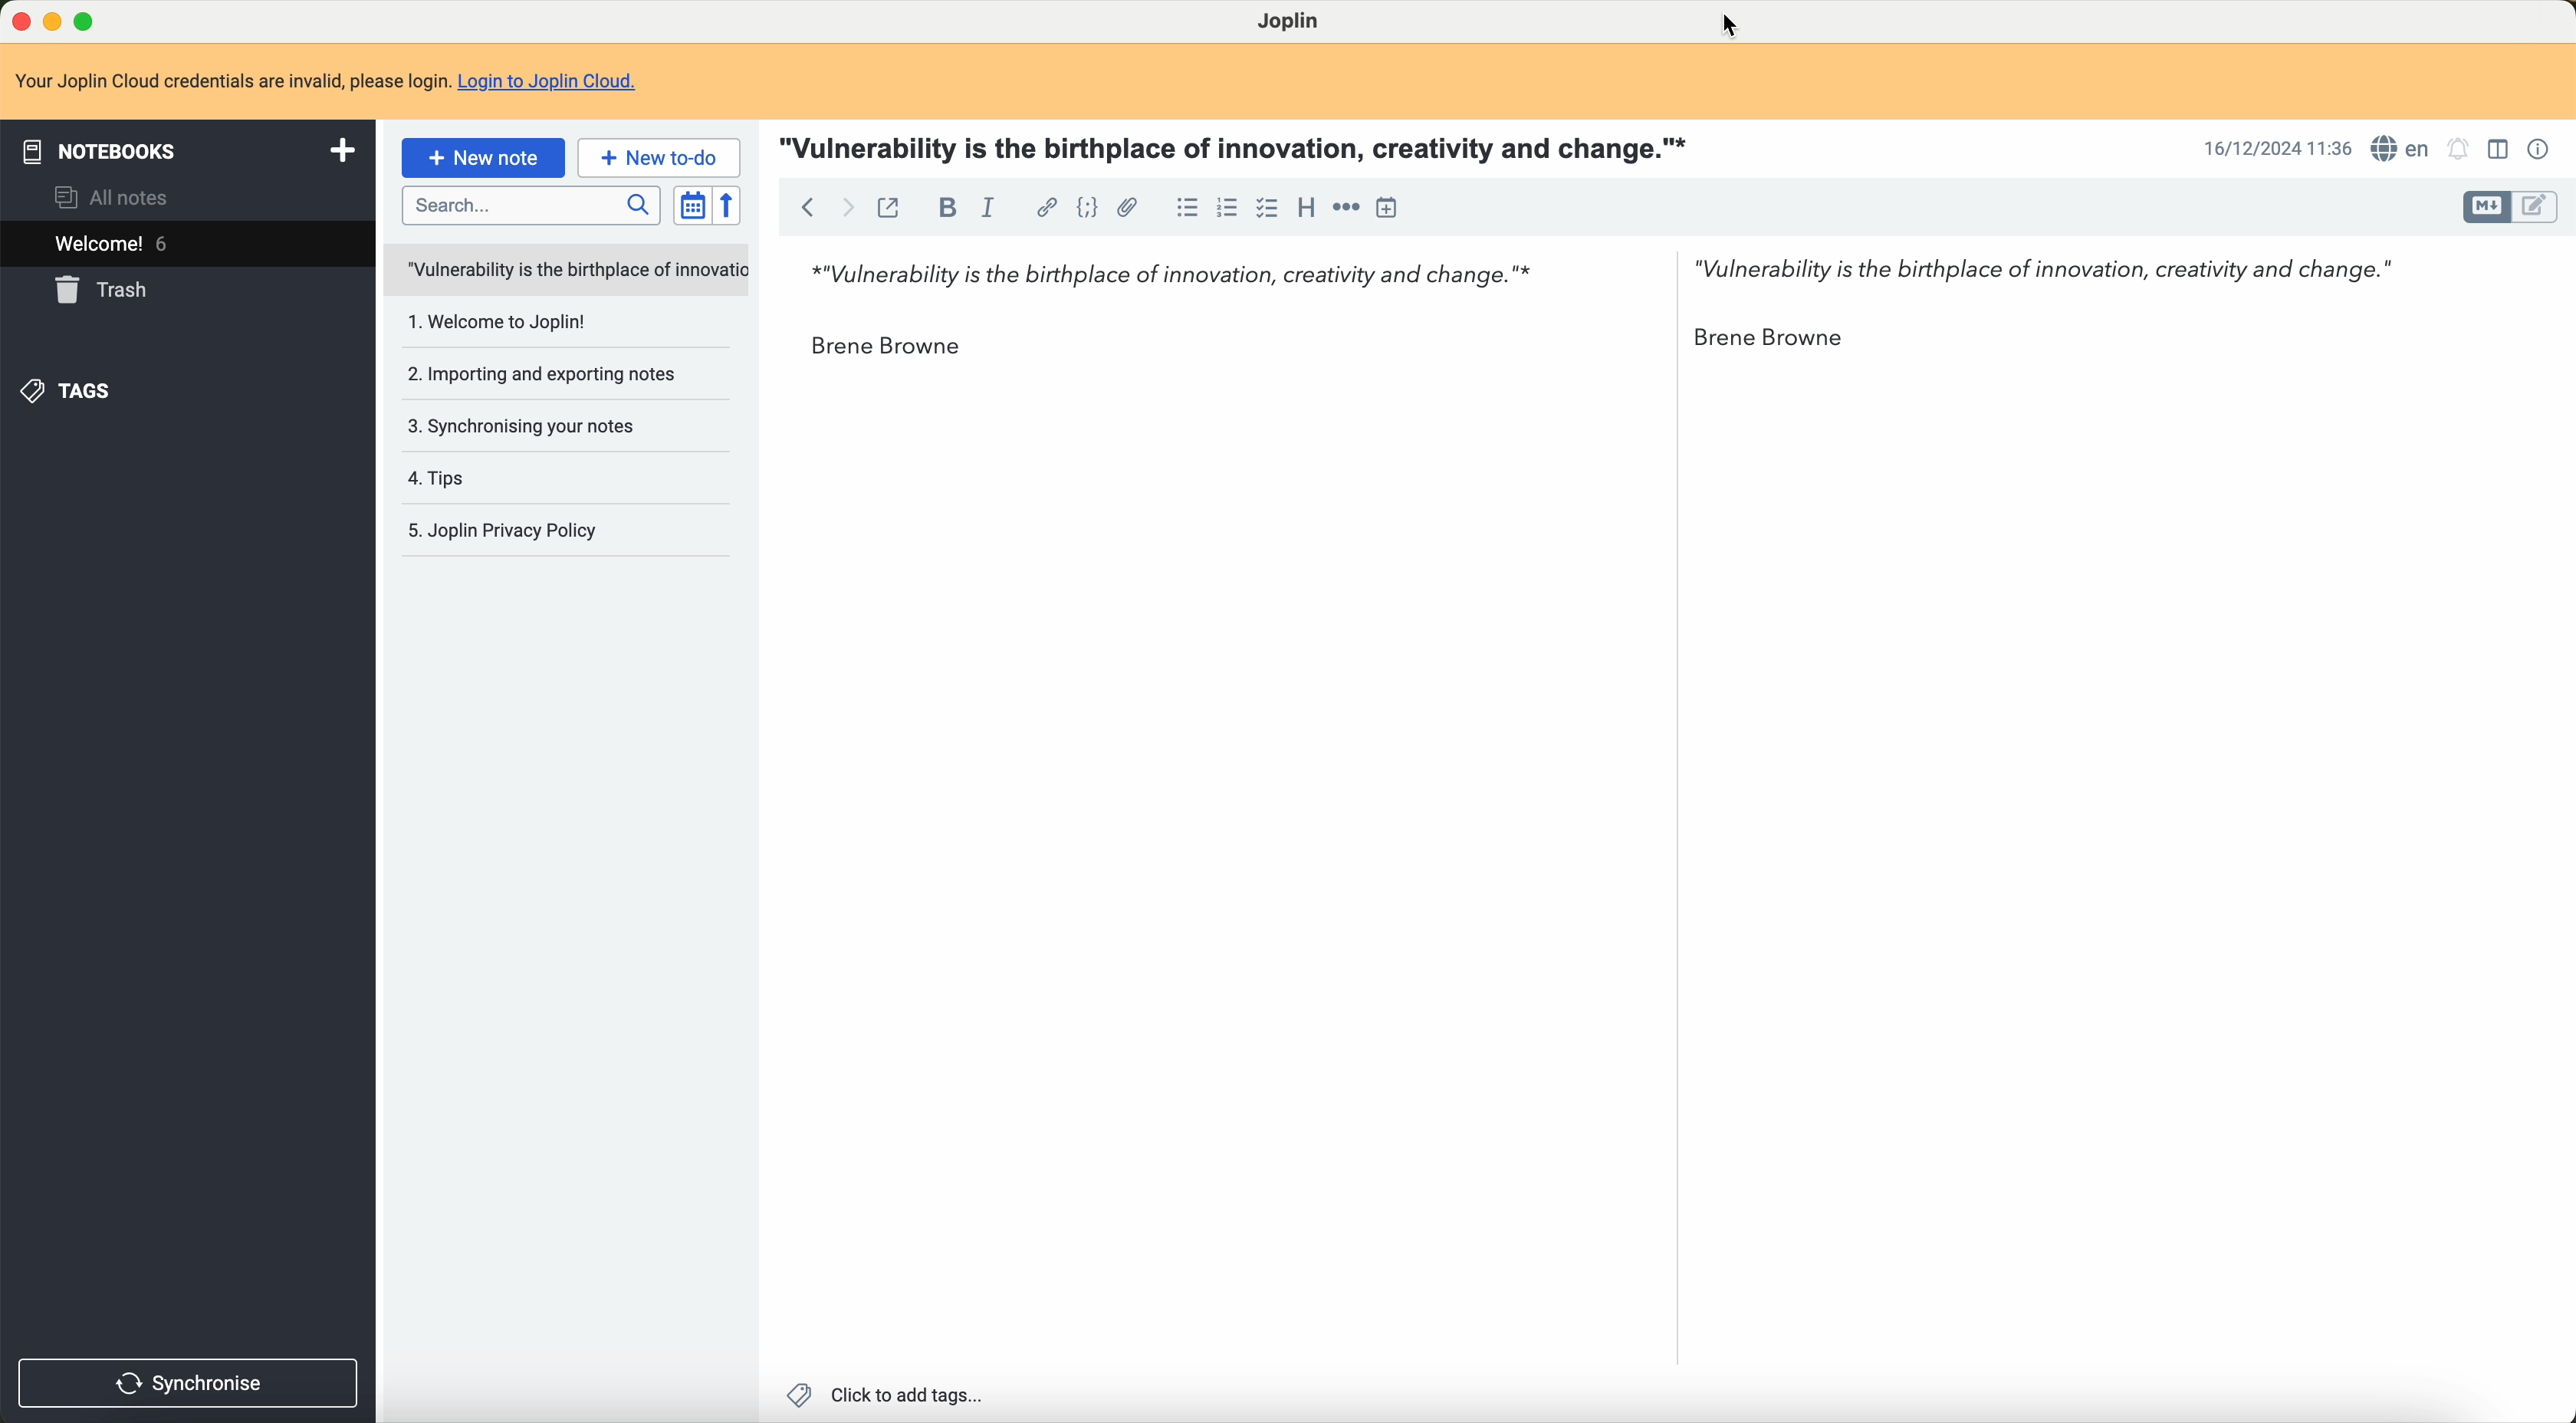 Image resolution: width=2576 pixels, height=1423 pixels. Describe the element at coordinates (1304, 209) in the screenshot. I see `heading` at that location.